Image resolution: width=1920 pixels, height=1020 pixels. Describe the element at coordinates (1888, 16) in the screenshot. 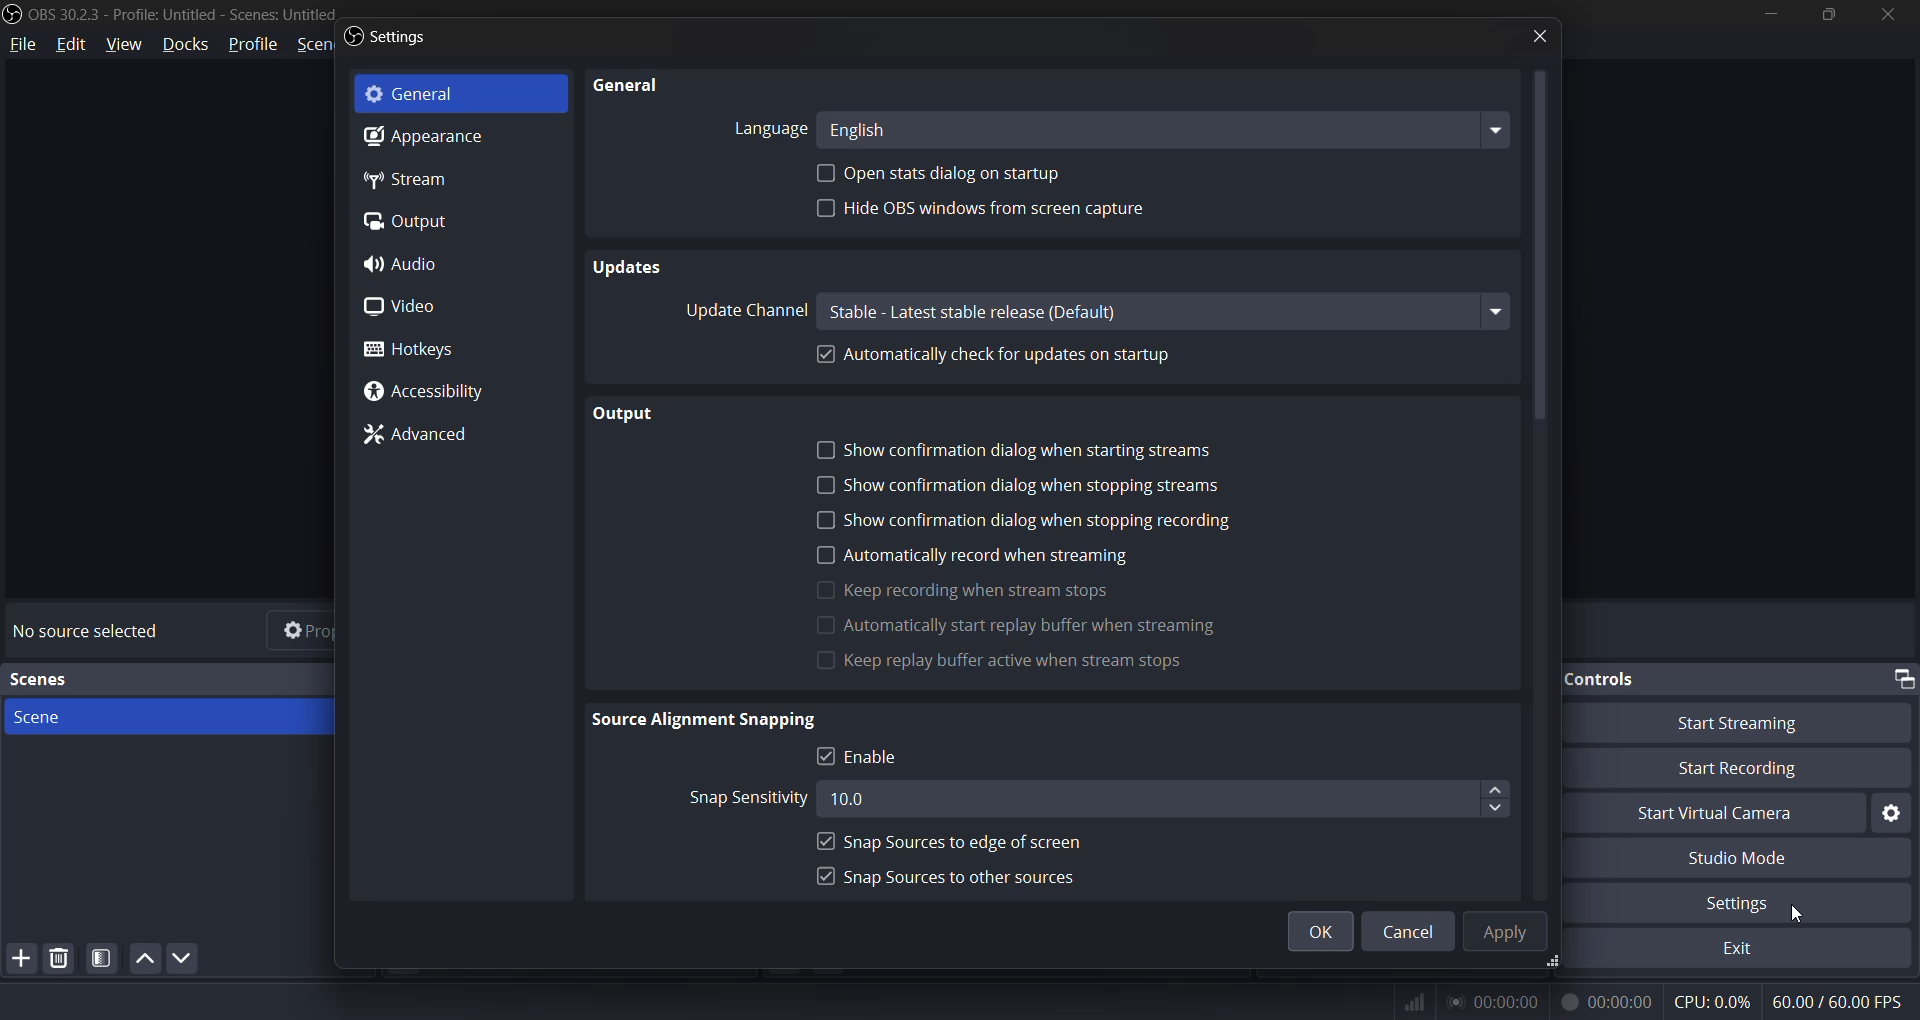

I see `close` at that location.